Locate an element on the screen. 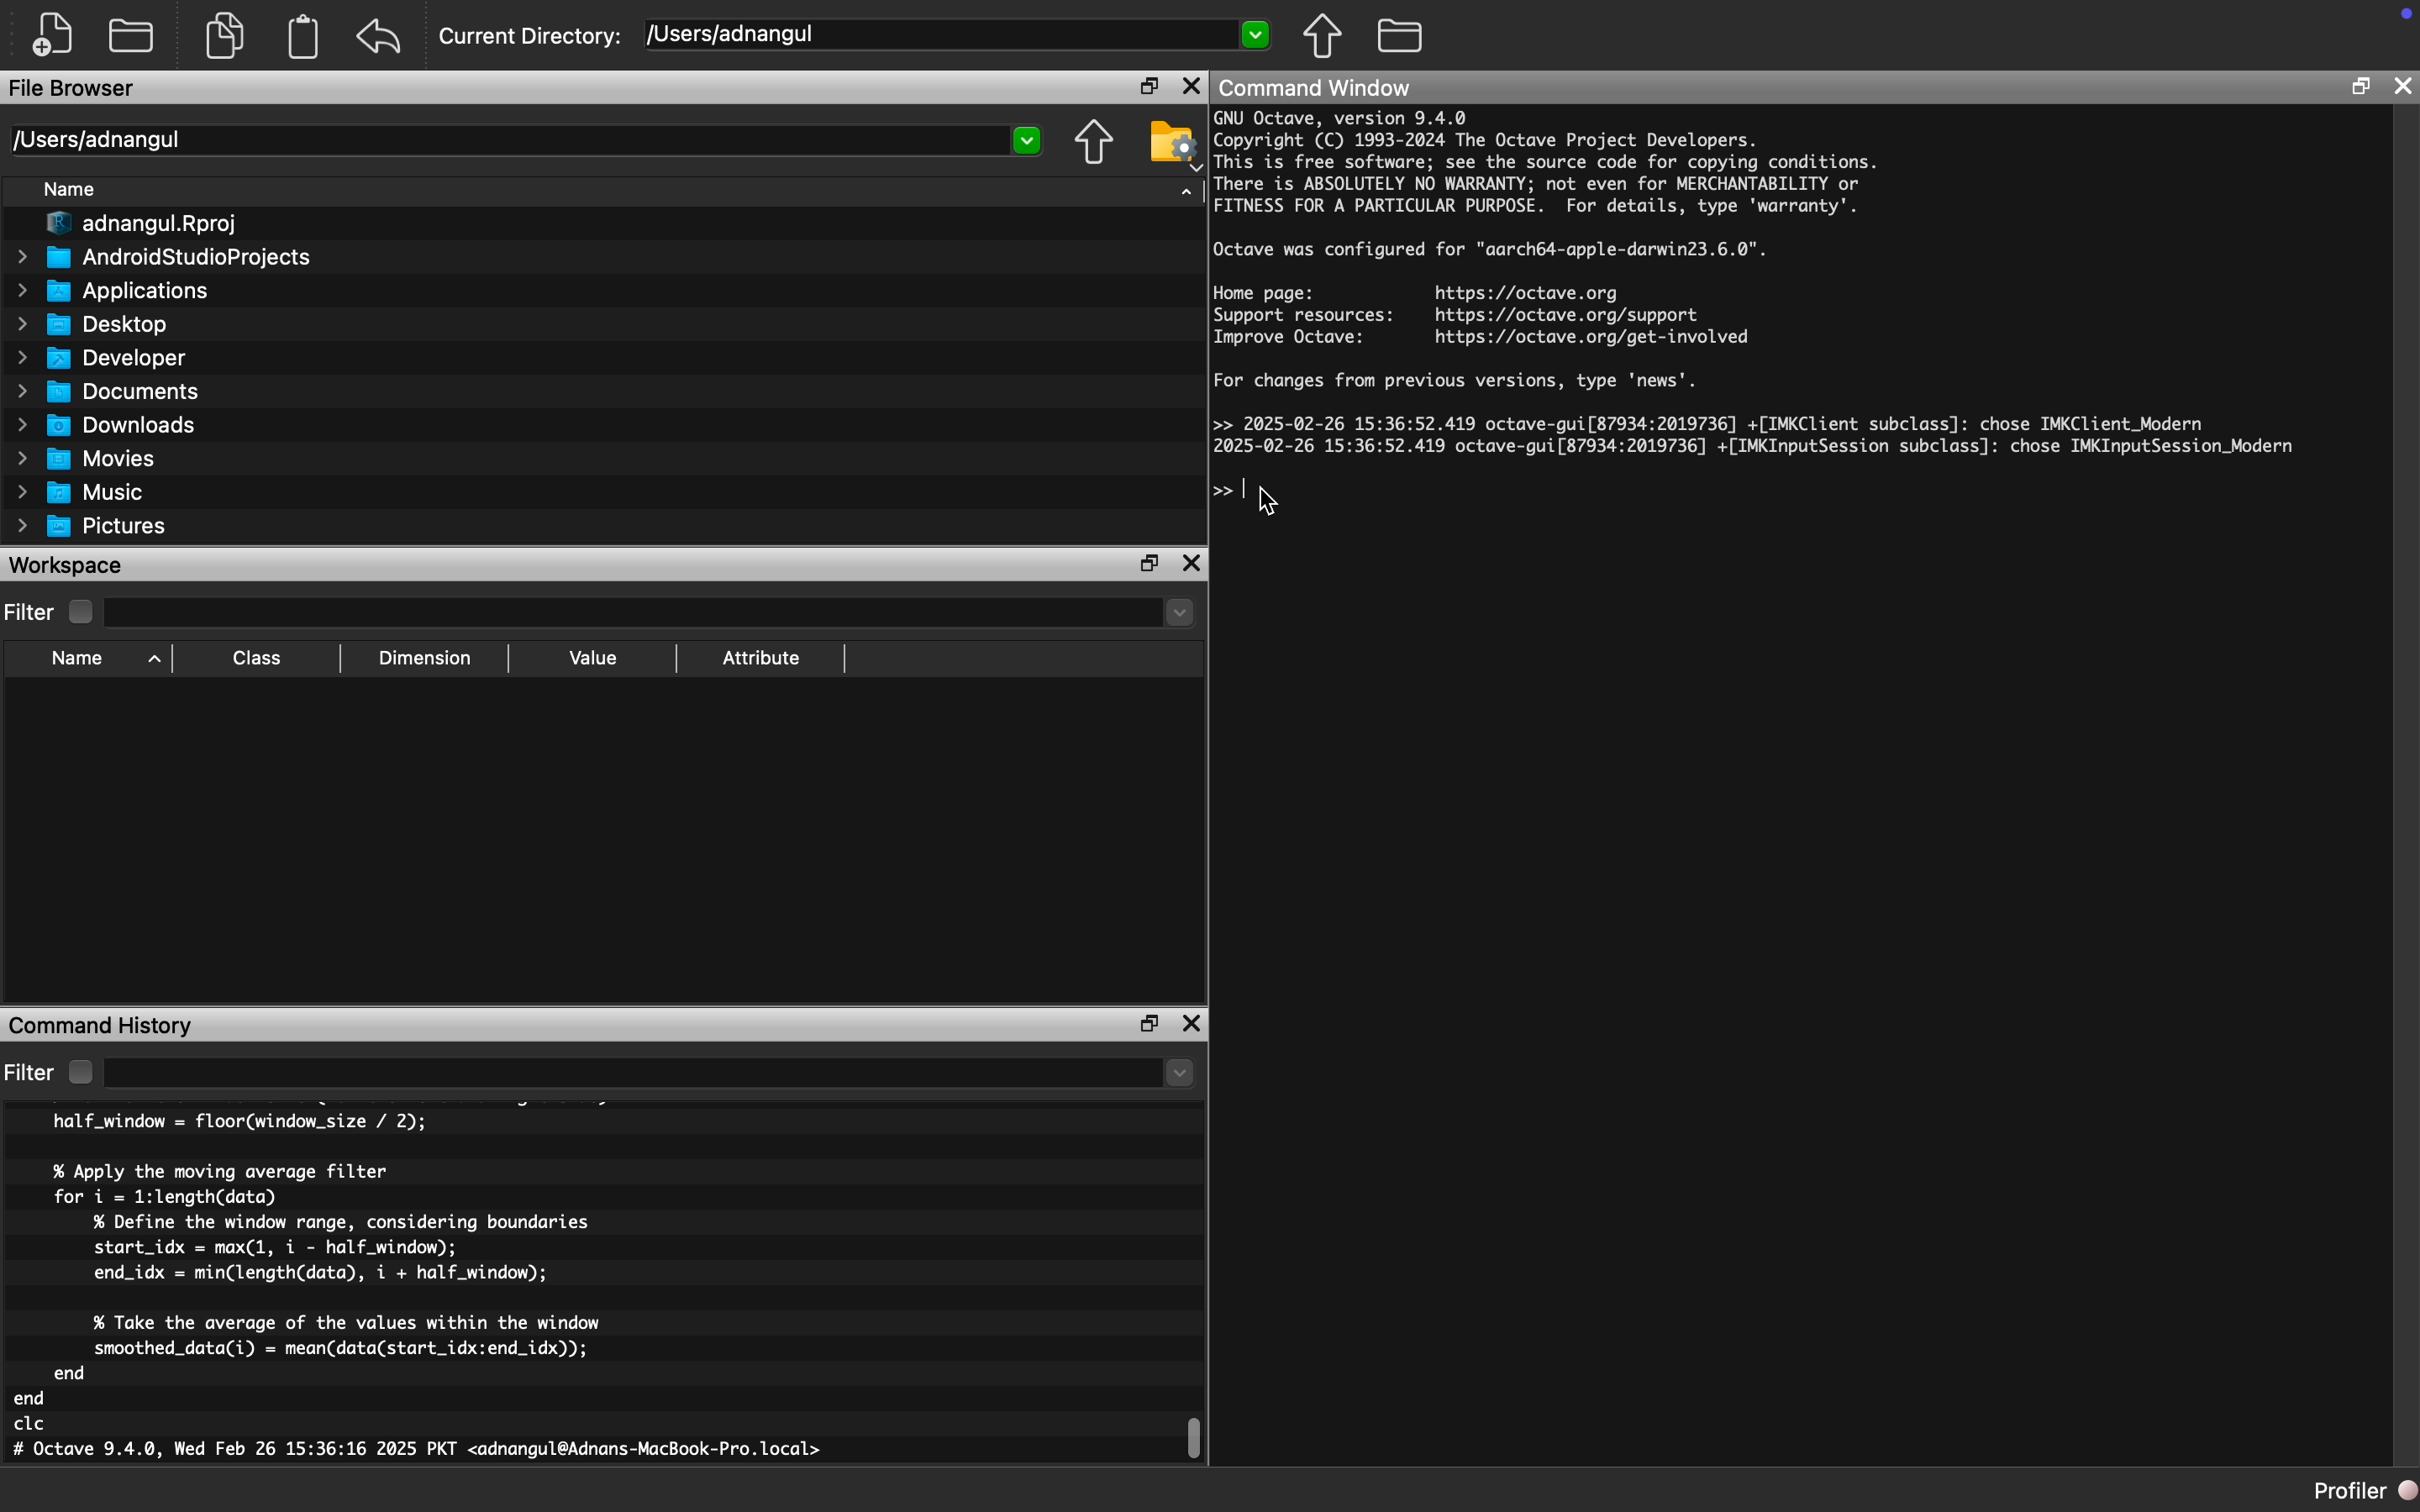 The height and width of the screenshot is (1512, 2420). Attribute is located at coordinates (762, 659).